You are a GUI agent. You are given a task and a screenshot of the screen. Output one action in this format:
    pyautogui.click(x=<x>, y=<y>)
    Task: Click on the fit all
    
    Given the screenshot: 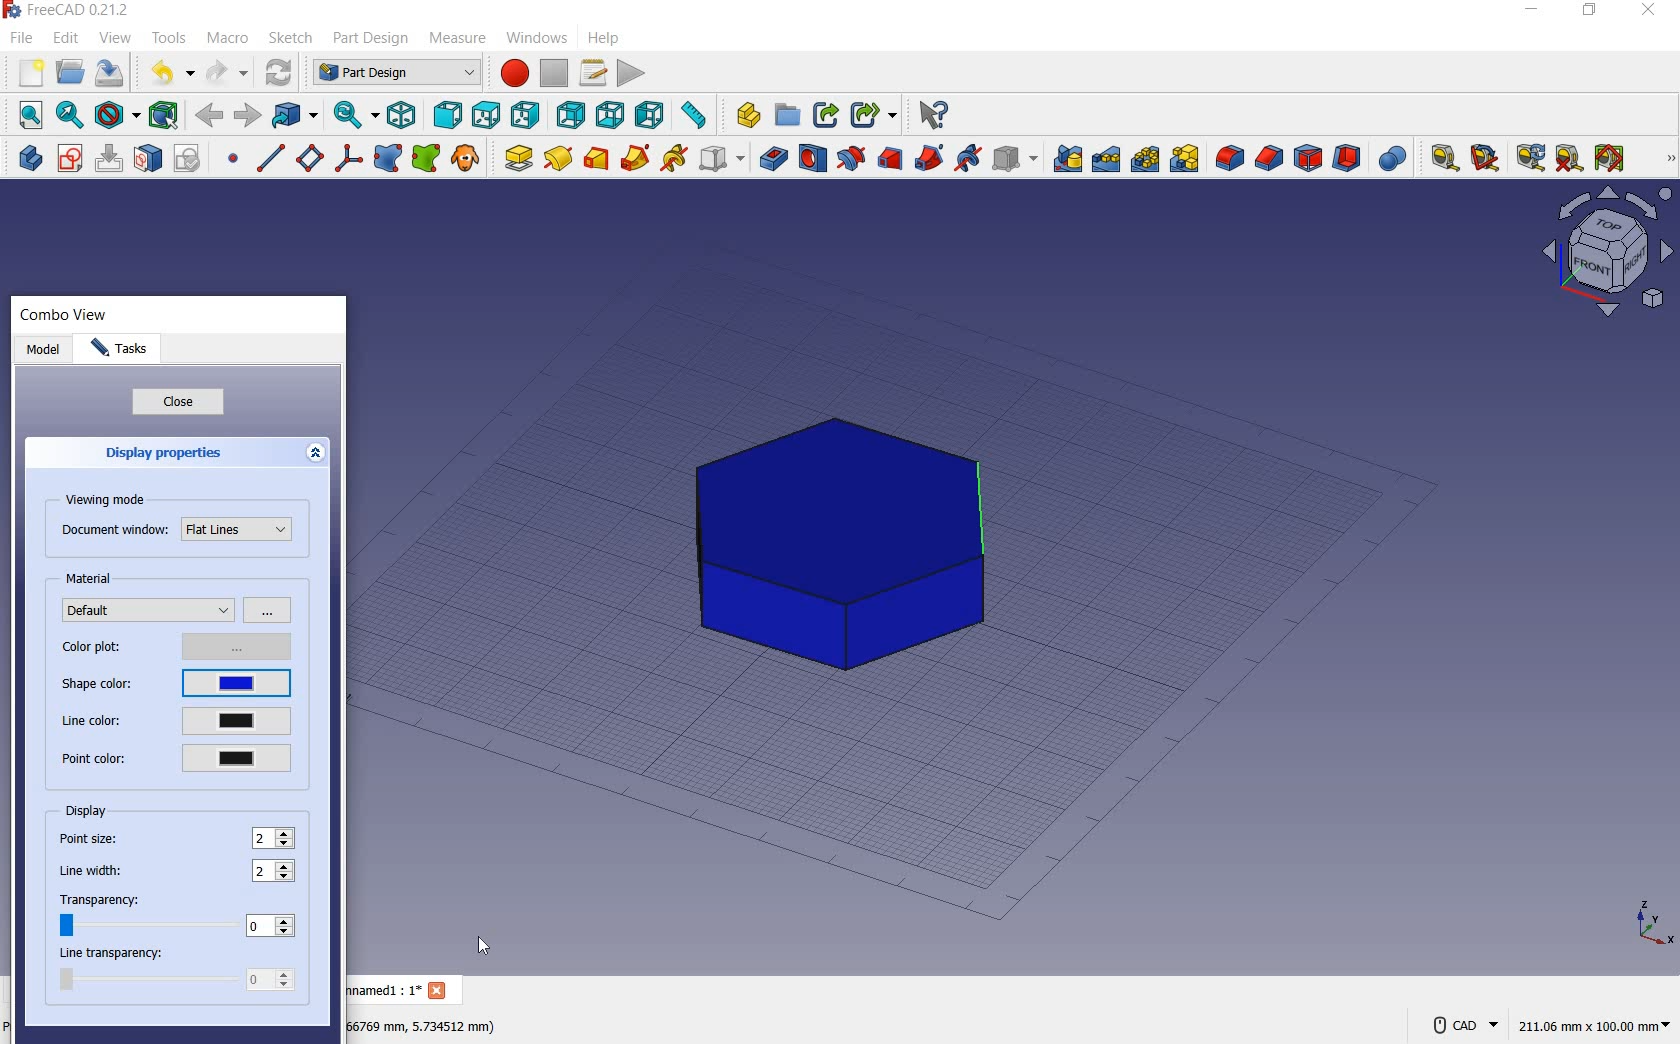 What is the action you would take?
    pyautogui.click(x=26, y=114)
    